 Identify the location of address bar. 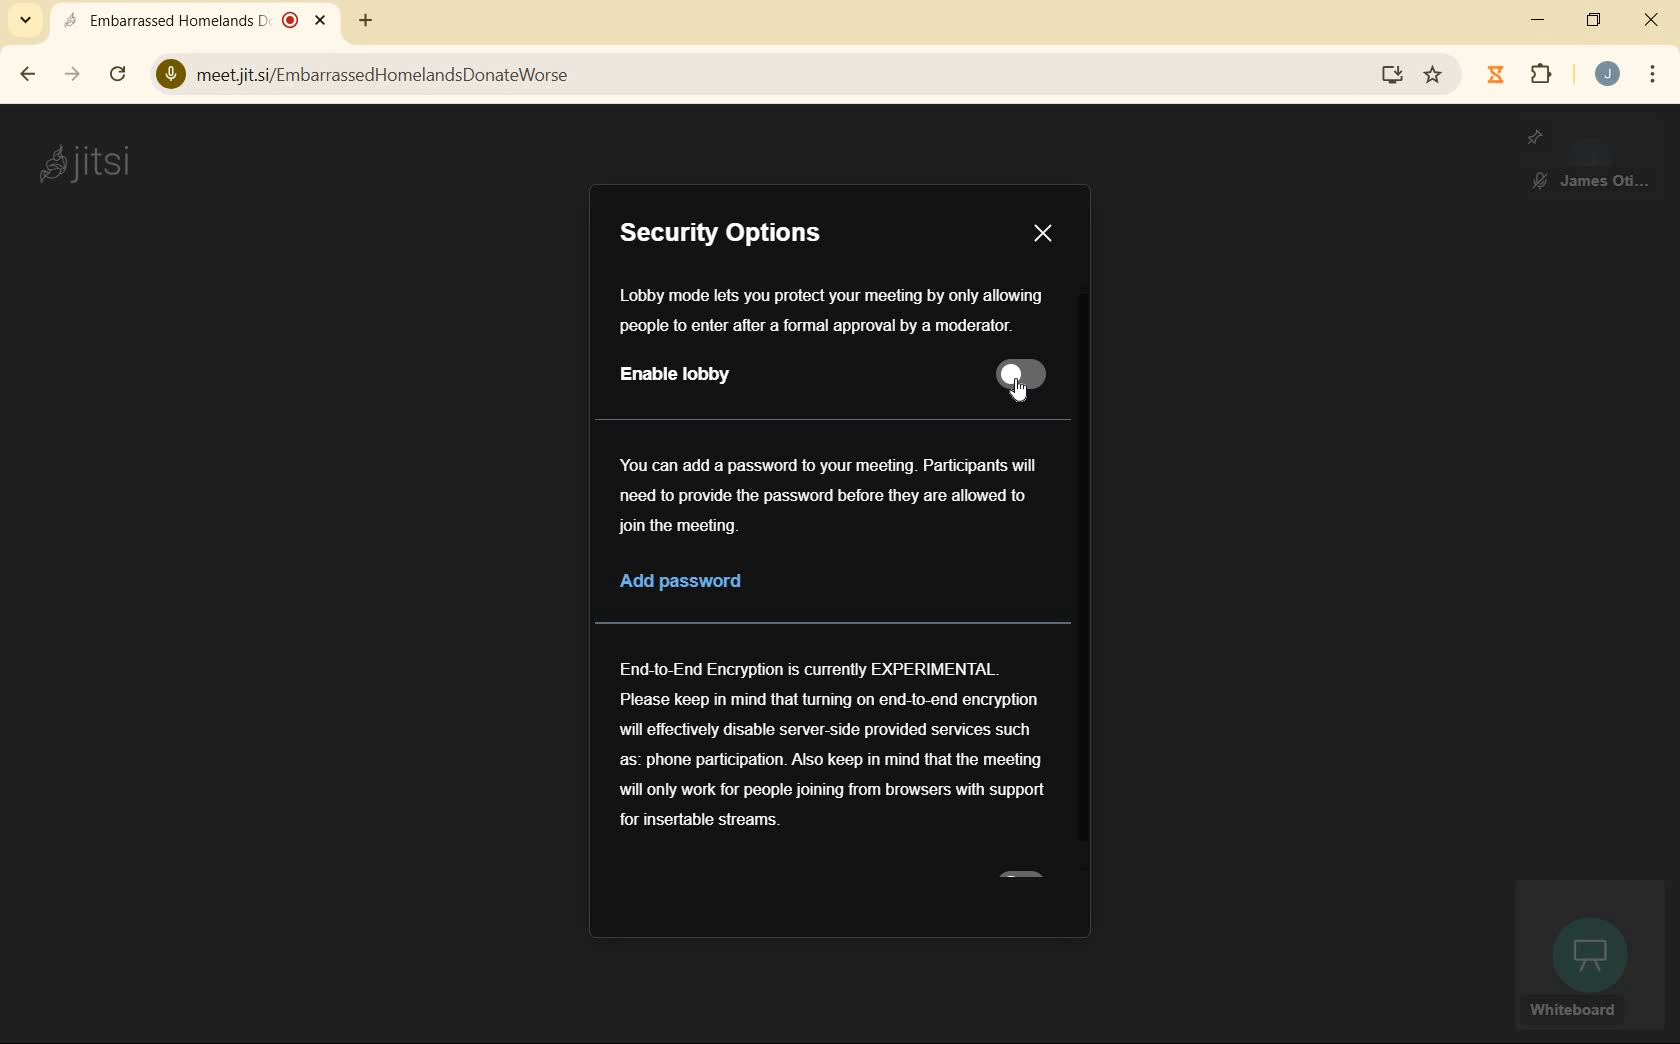
(758, 75).